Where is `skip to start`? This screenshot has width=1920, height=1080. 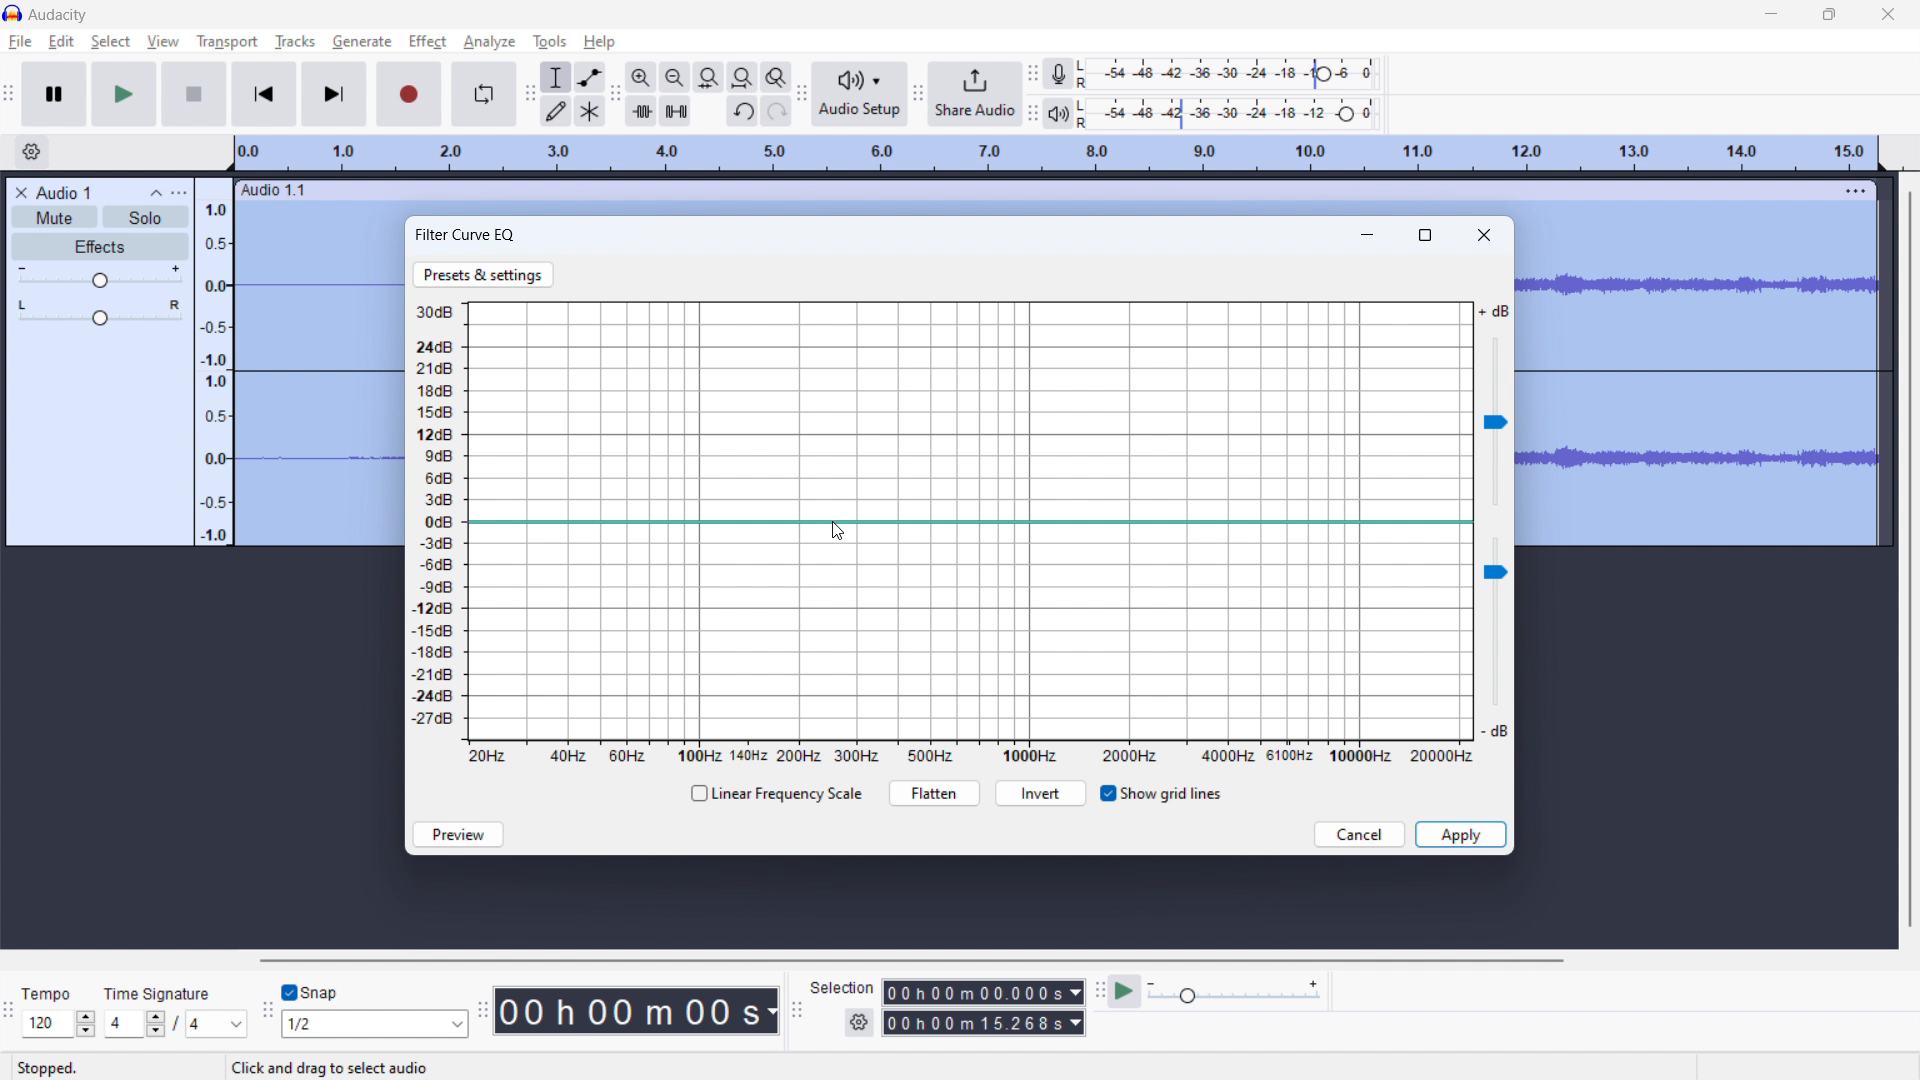 skip to start is located at coordinates (264, 94).